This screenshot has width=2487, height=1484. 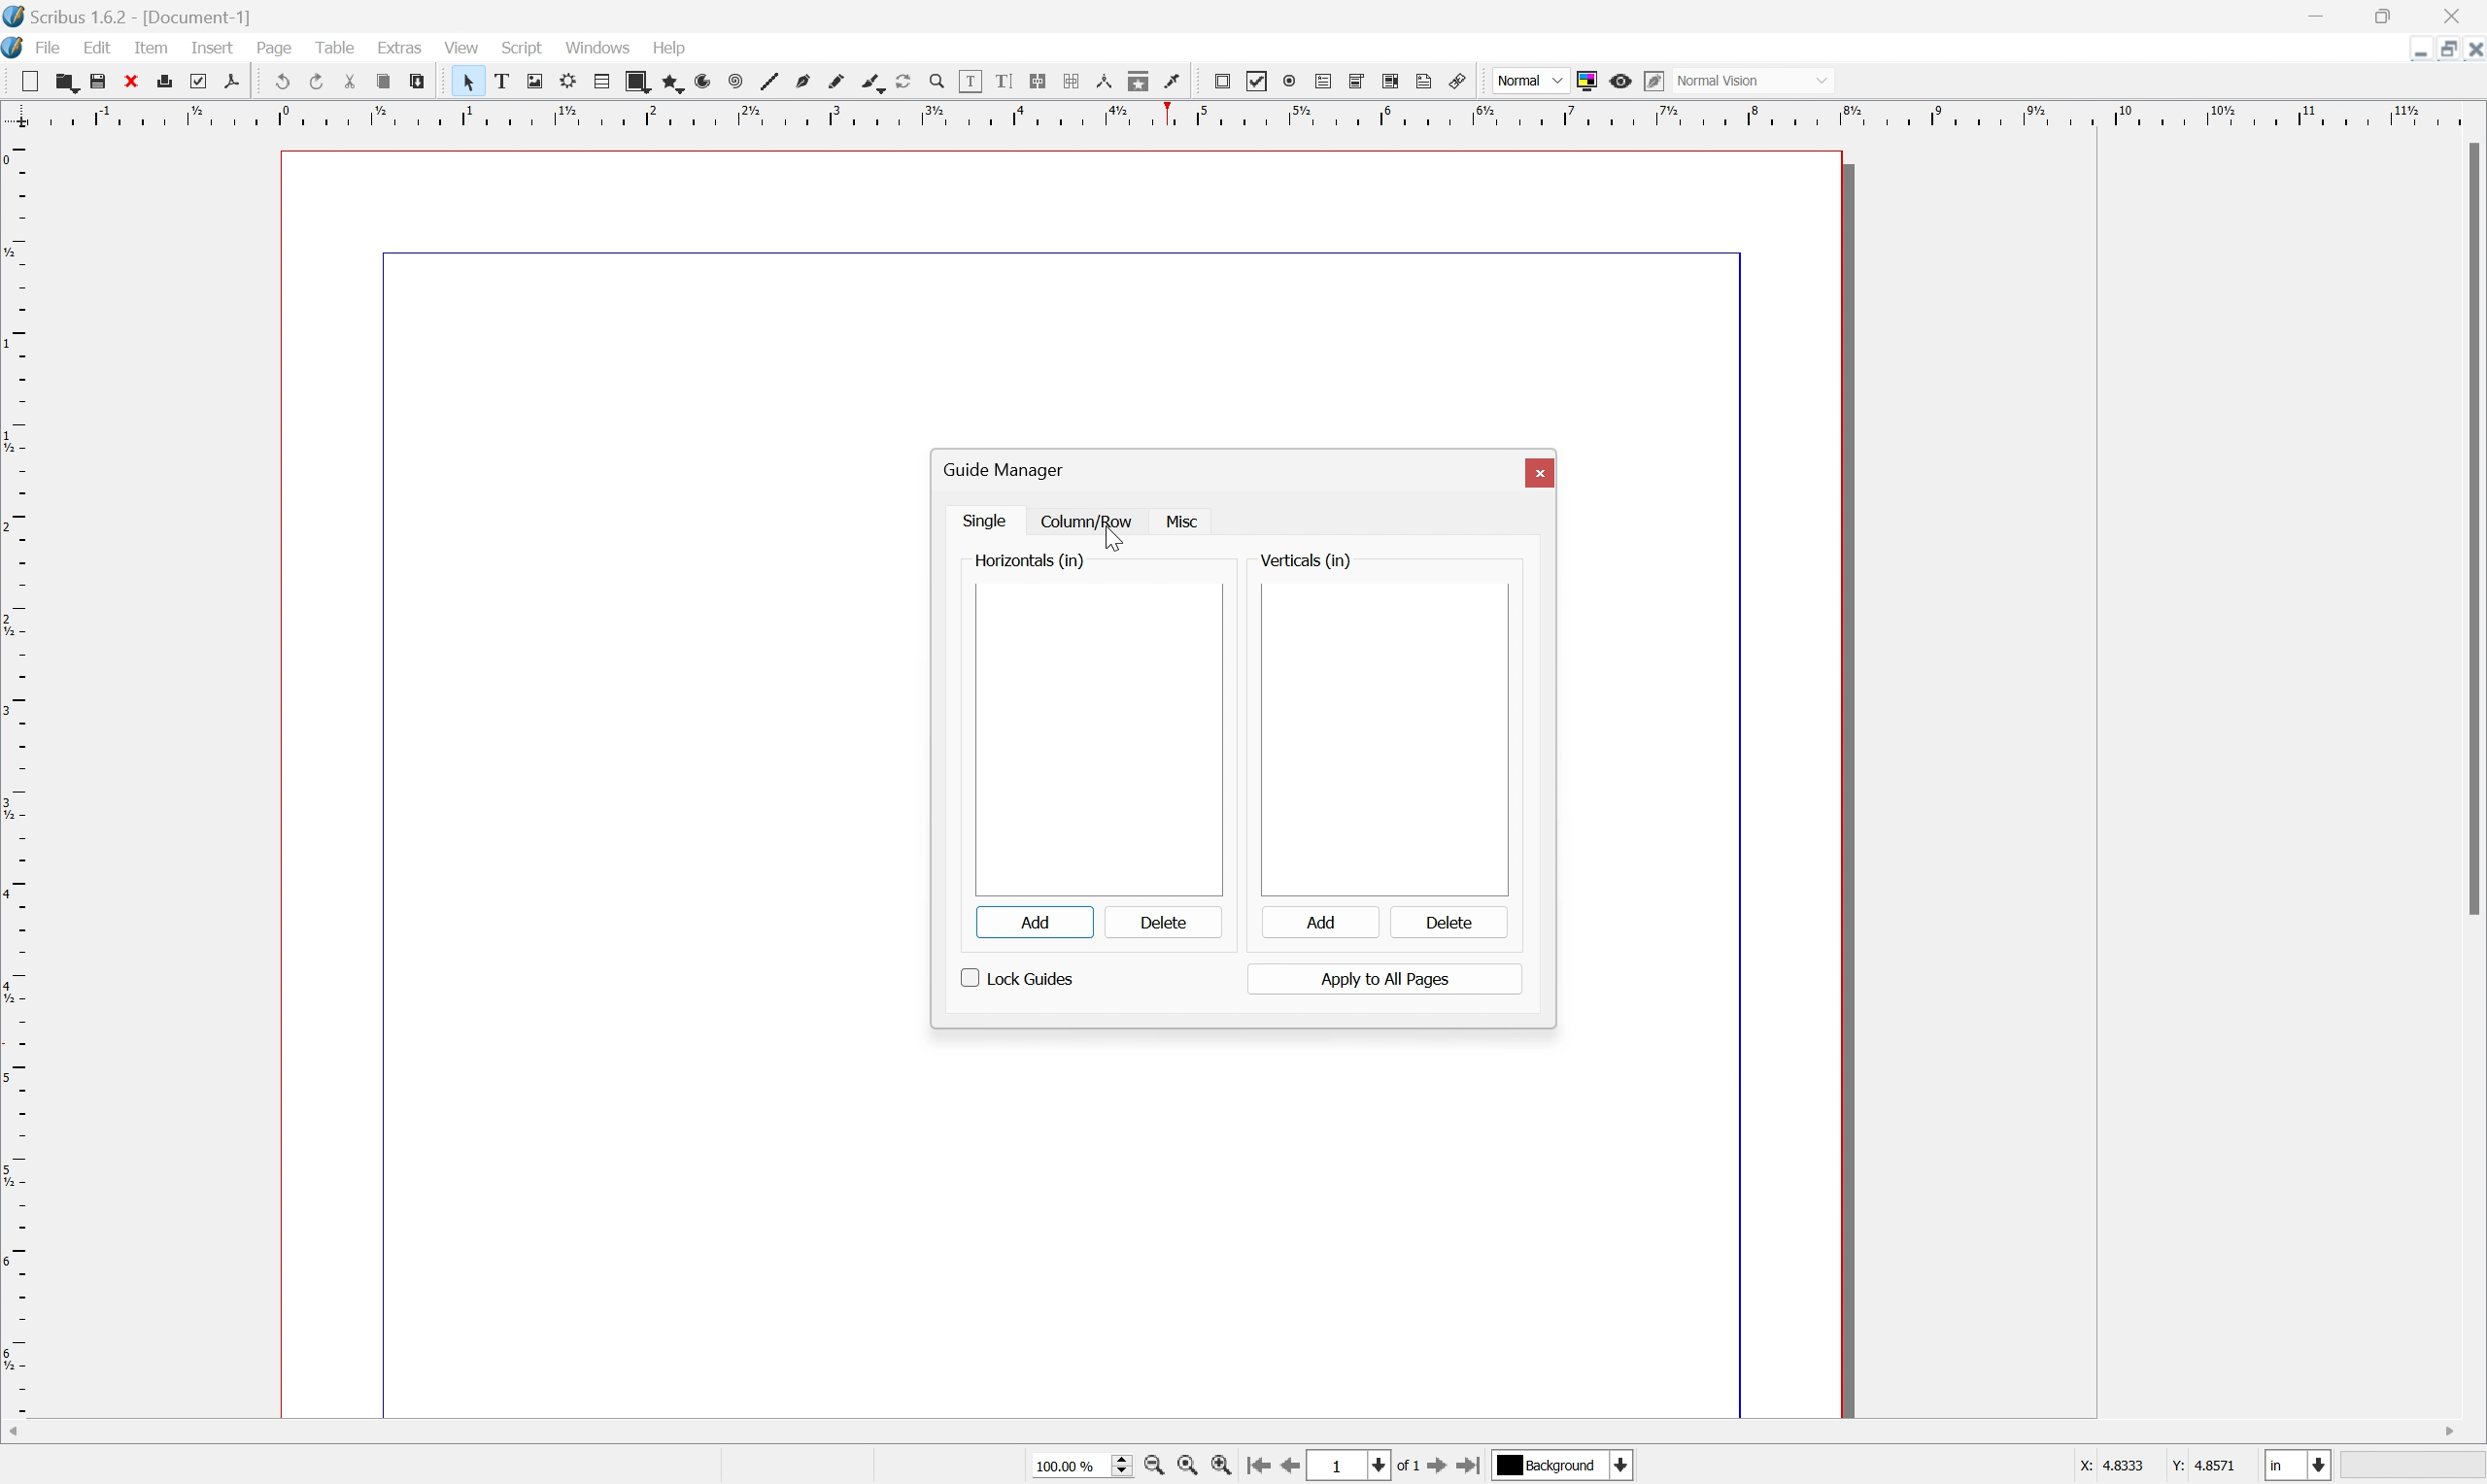 What do you see at coordinates (2440, 49) in the screenshot?
I see `restore down` at bounding box center [2440, 49].